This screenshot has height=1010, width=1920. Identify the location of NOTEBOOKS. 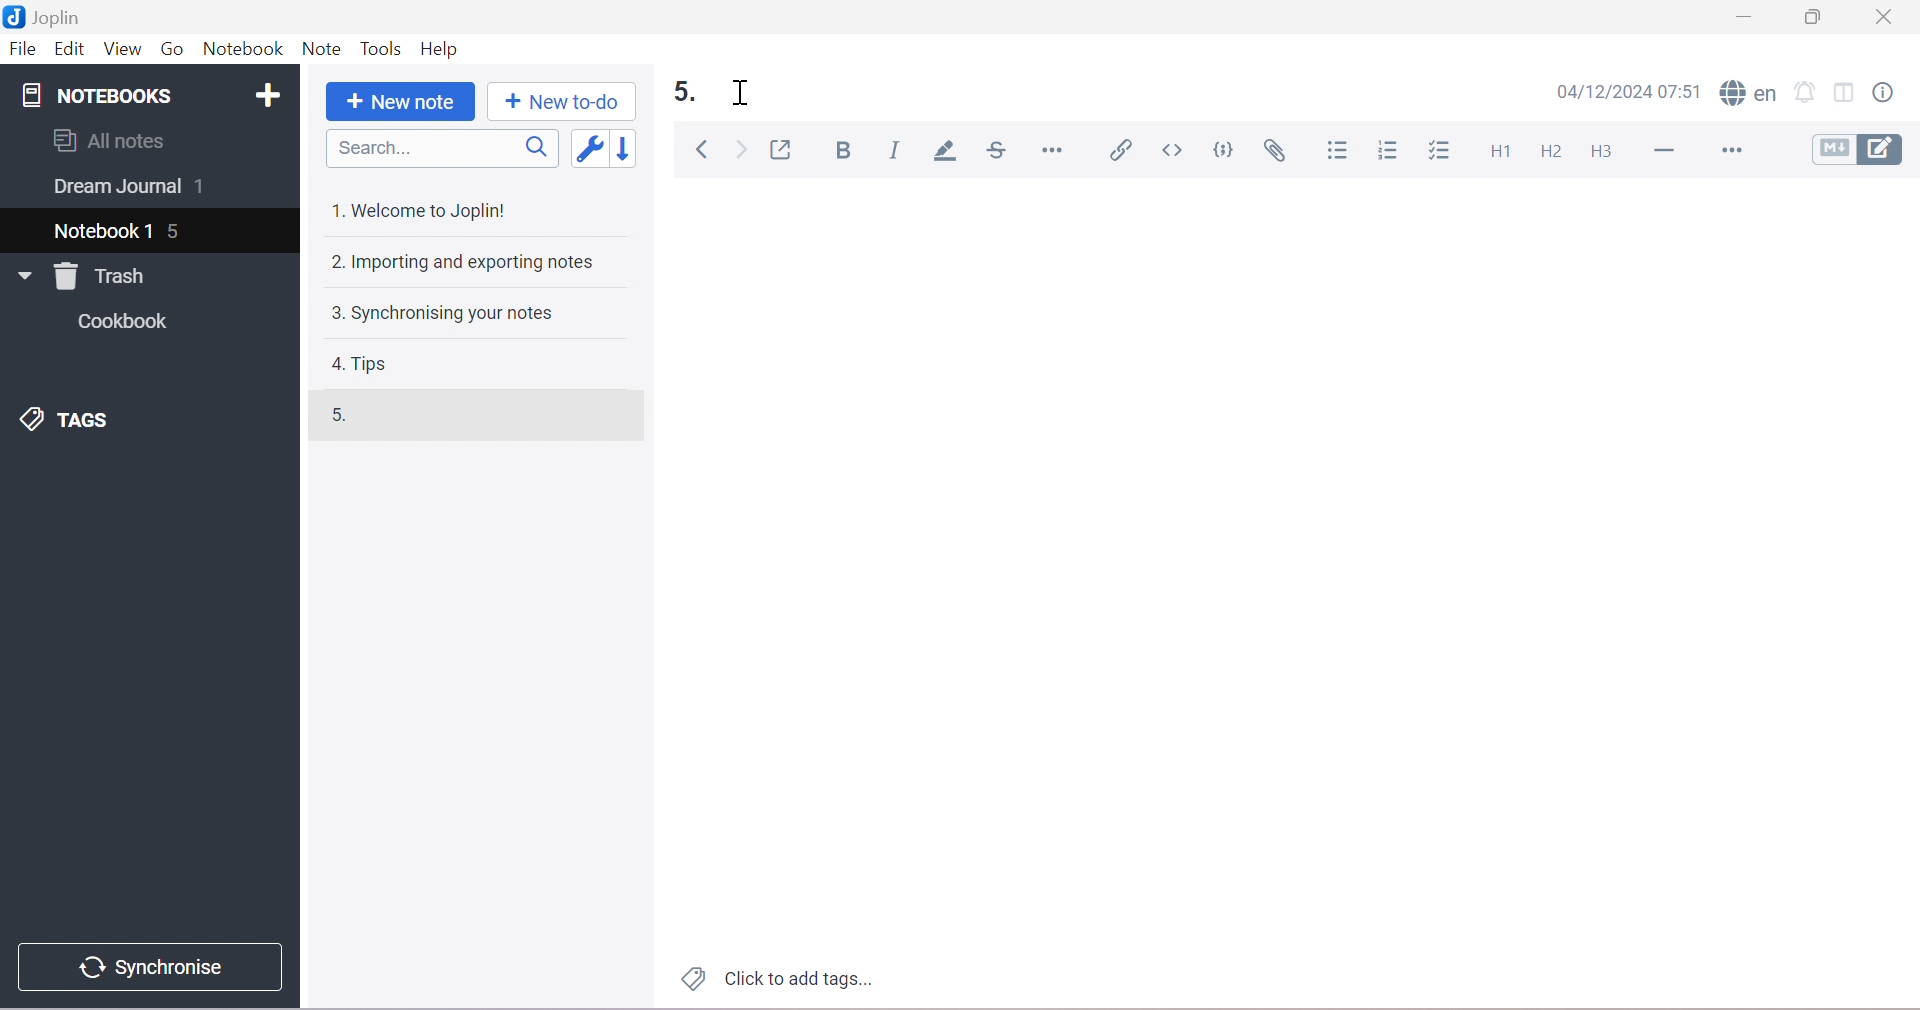
(95, 97).